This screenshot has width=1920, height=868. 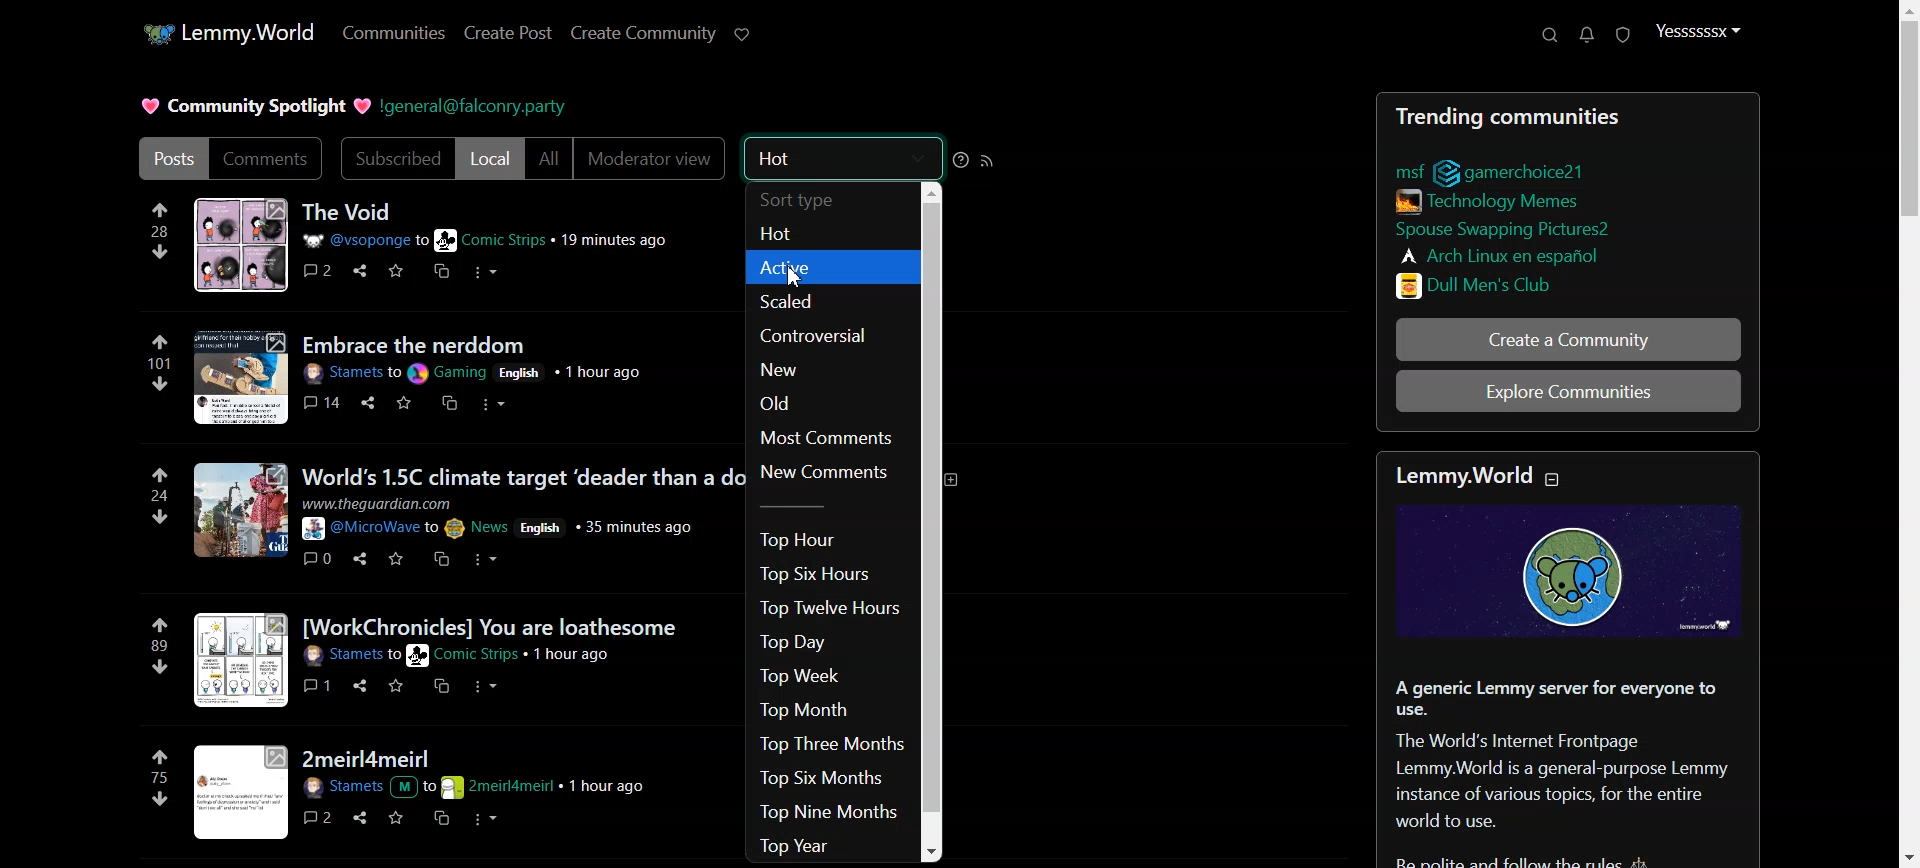 I want to click on post details, so click(x=507, y=517).